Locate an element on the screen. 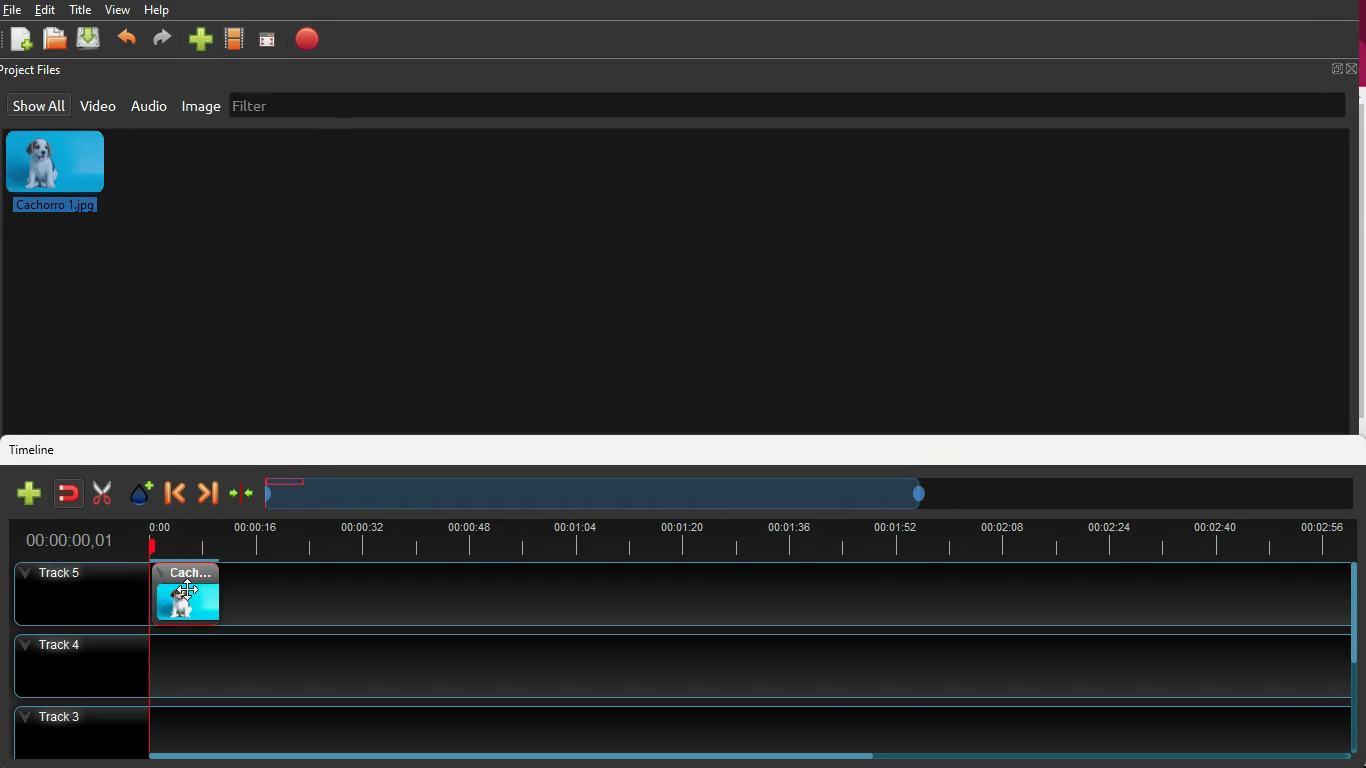  project files is located at coordinates (40, 70).